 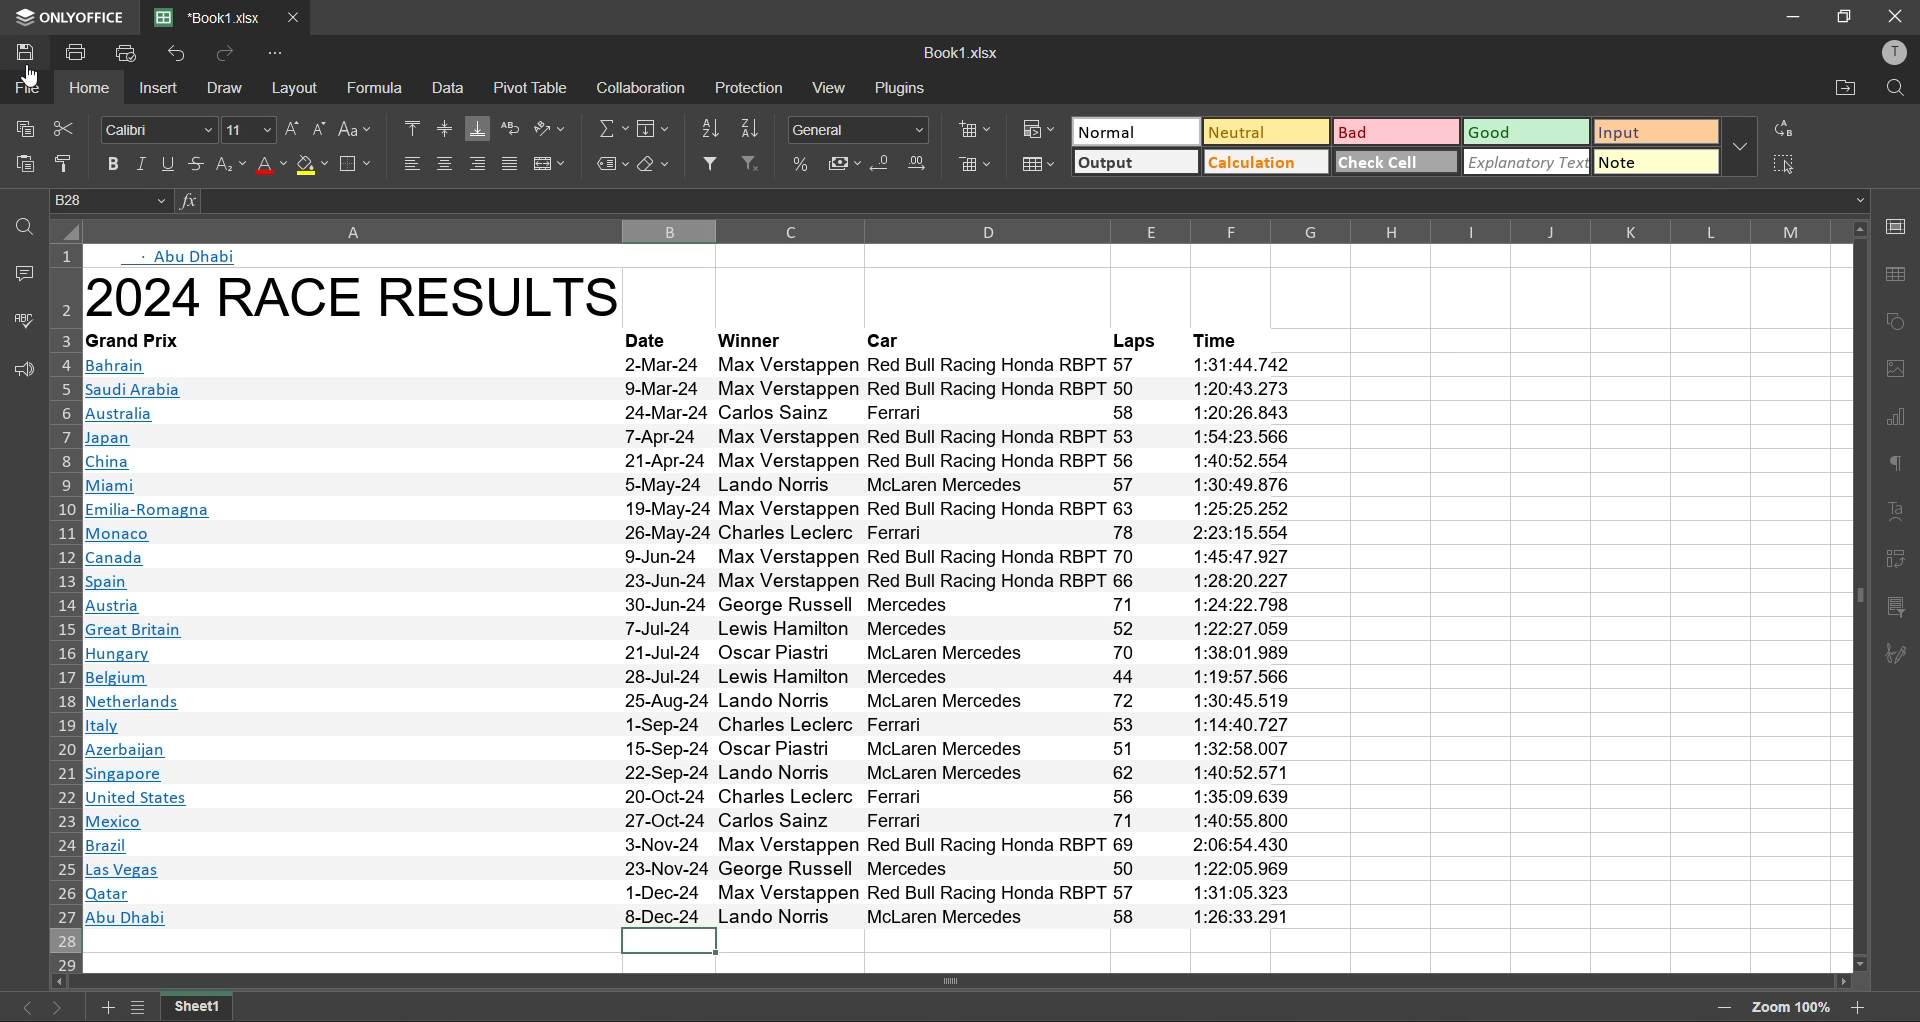 What do you see at coordinates (1739, 146) in the screenshot?
I see `more options` at bounding box center [1739, 146].